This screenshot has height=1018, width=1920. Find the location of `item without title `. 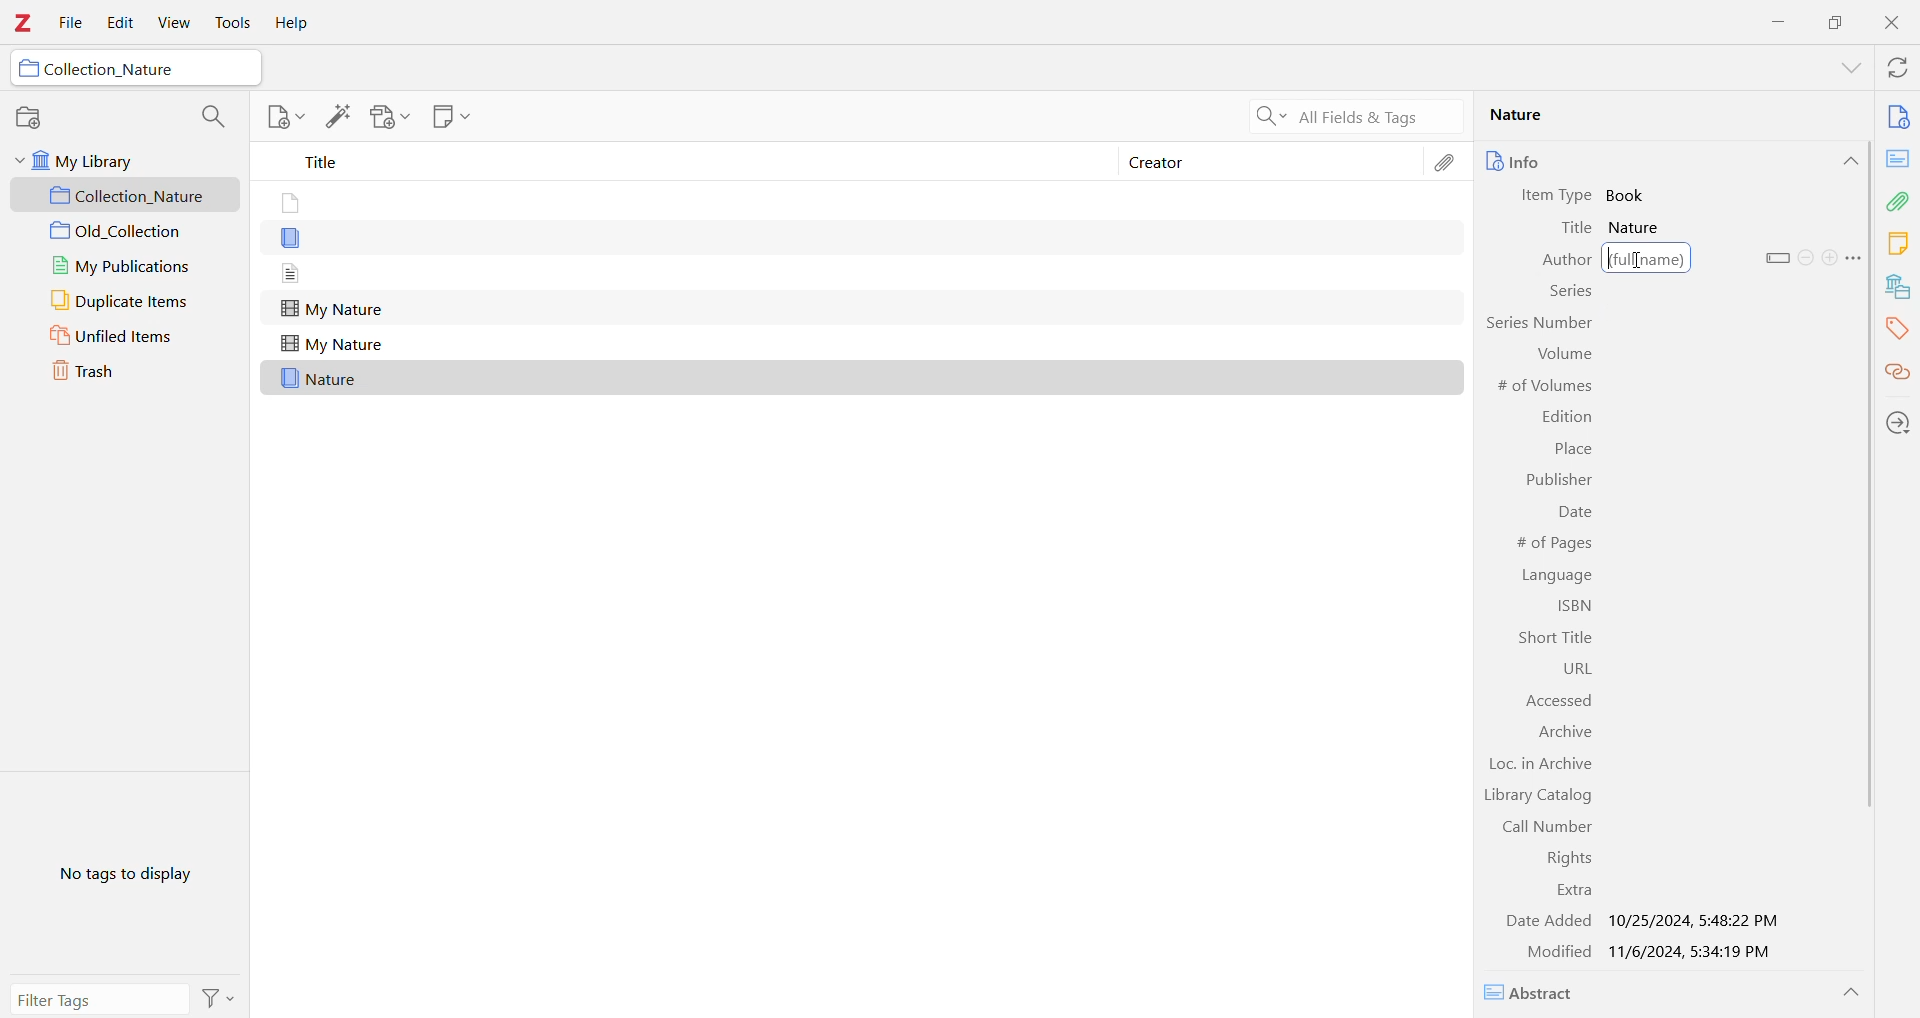

item without title  is located at coordinates (288, 204).